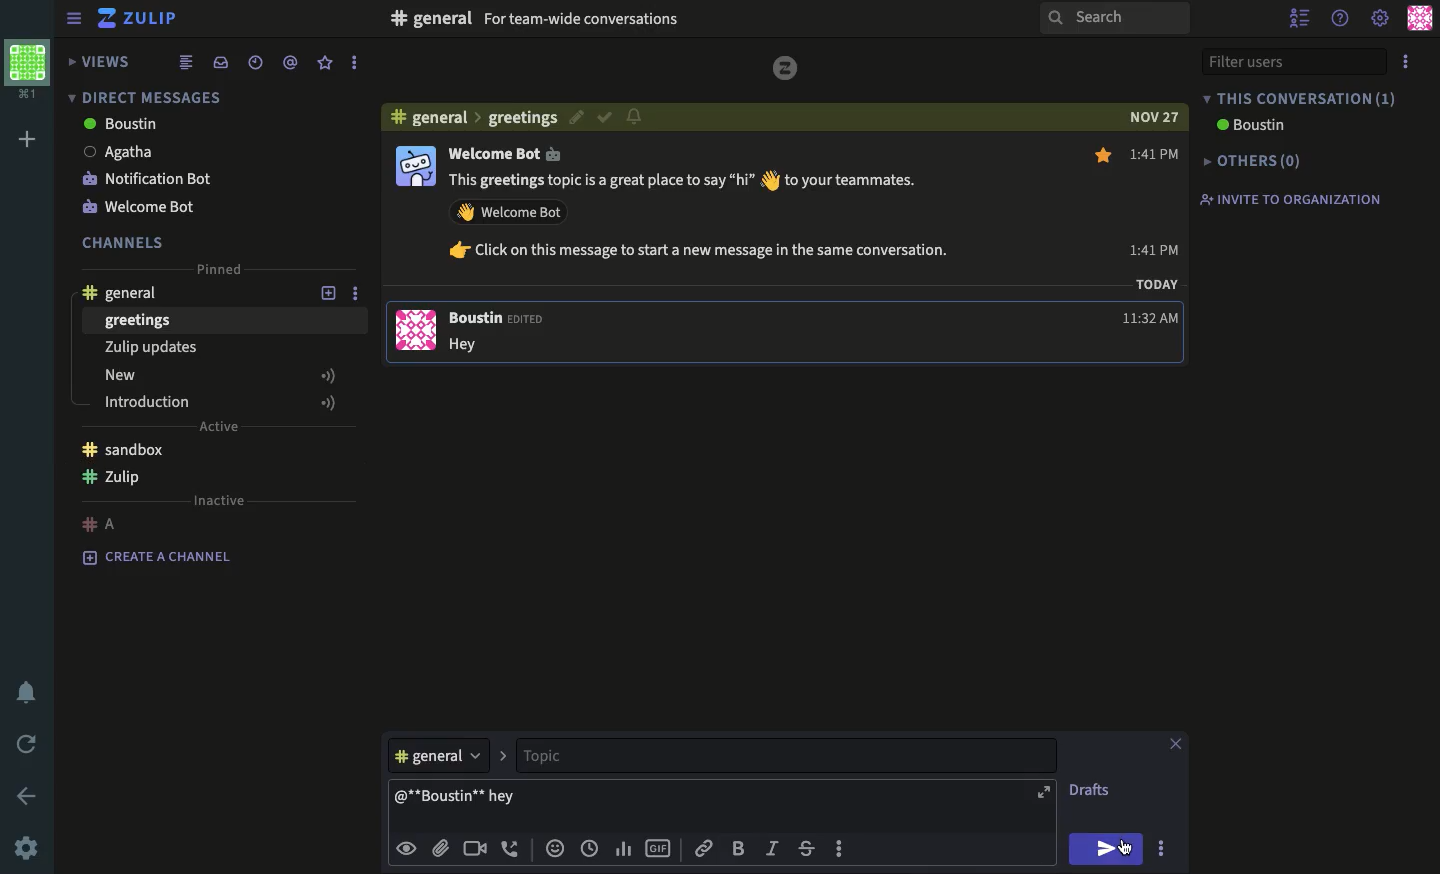  I want to click on notification bot, so click(148, 180).